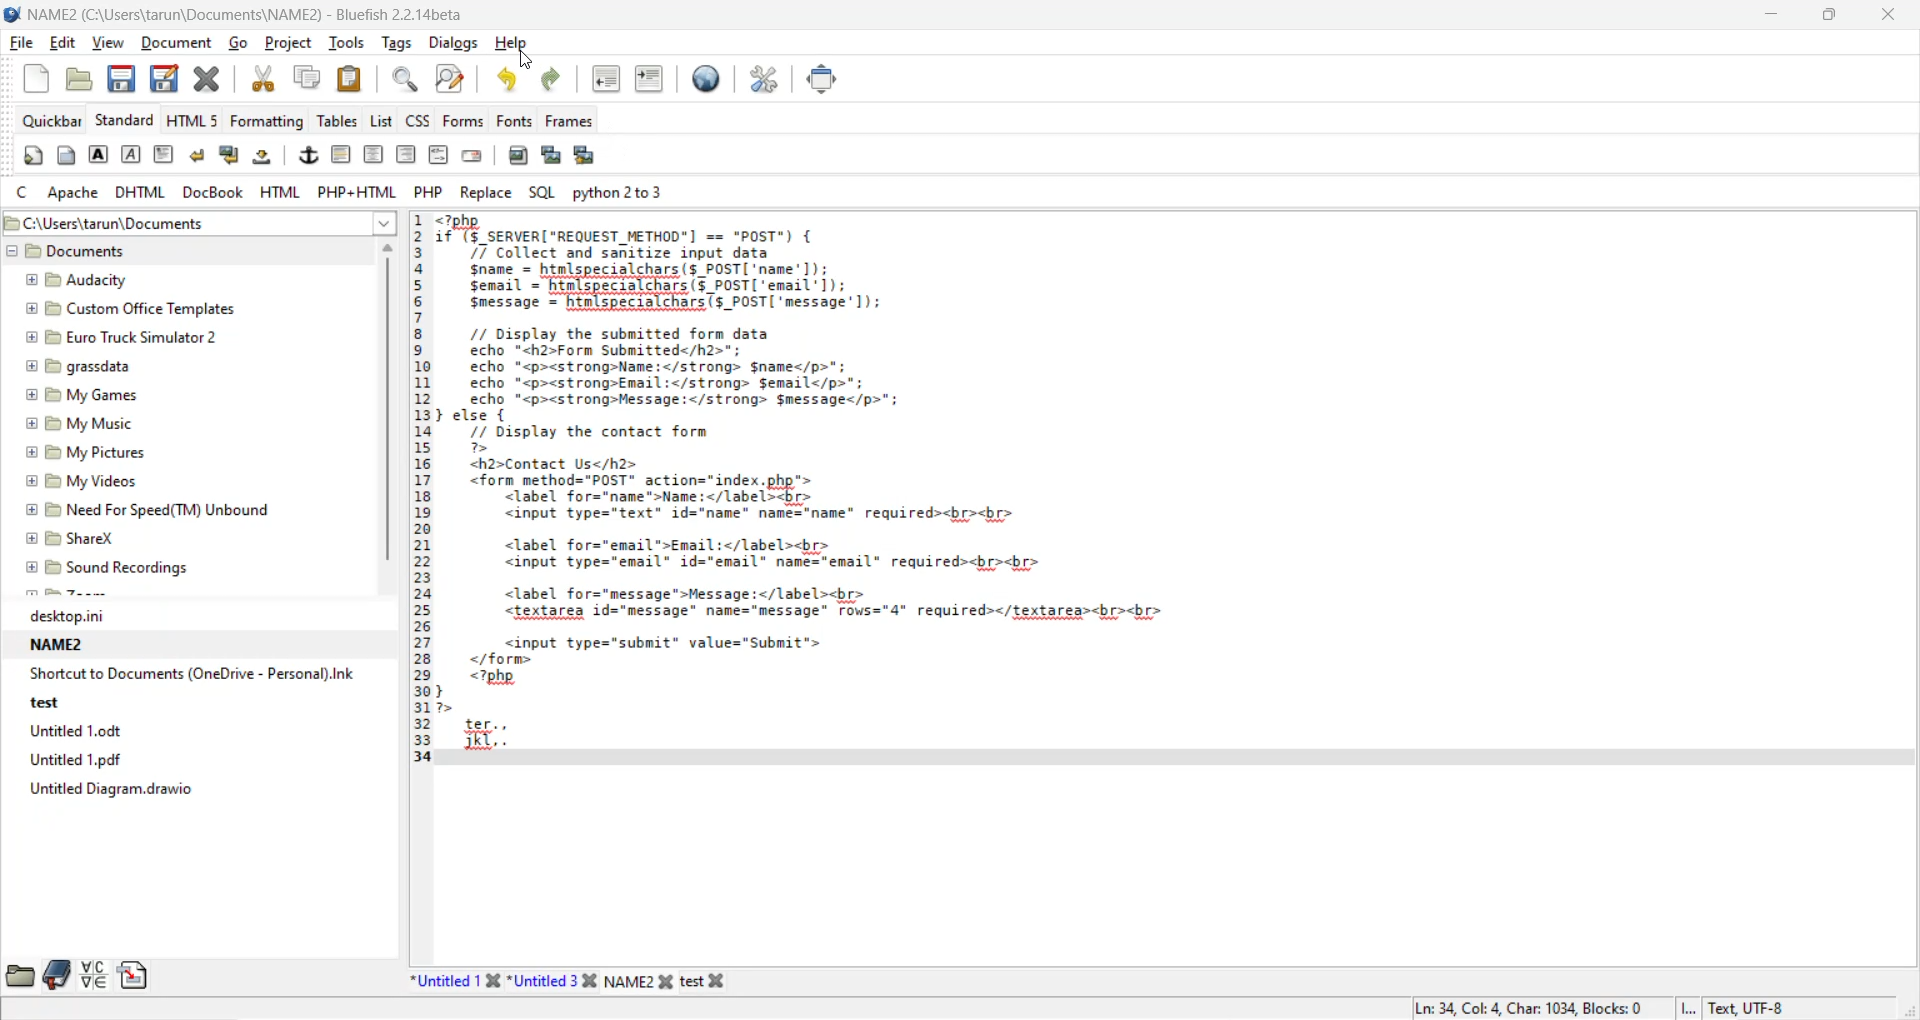 Image resolution: width=1920 pixels, height=1020 pixels. What do you see at coordinates (179, 43) in the screenshot?
I see `document` at bounding box center [179, 43].